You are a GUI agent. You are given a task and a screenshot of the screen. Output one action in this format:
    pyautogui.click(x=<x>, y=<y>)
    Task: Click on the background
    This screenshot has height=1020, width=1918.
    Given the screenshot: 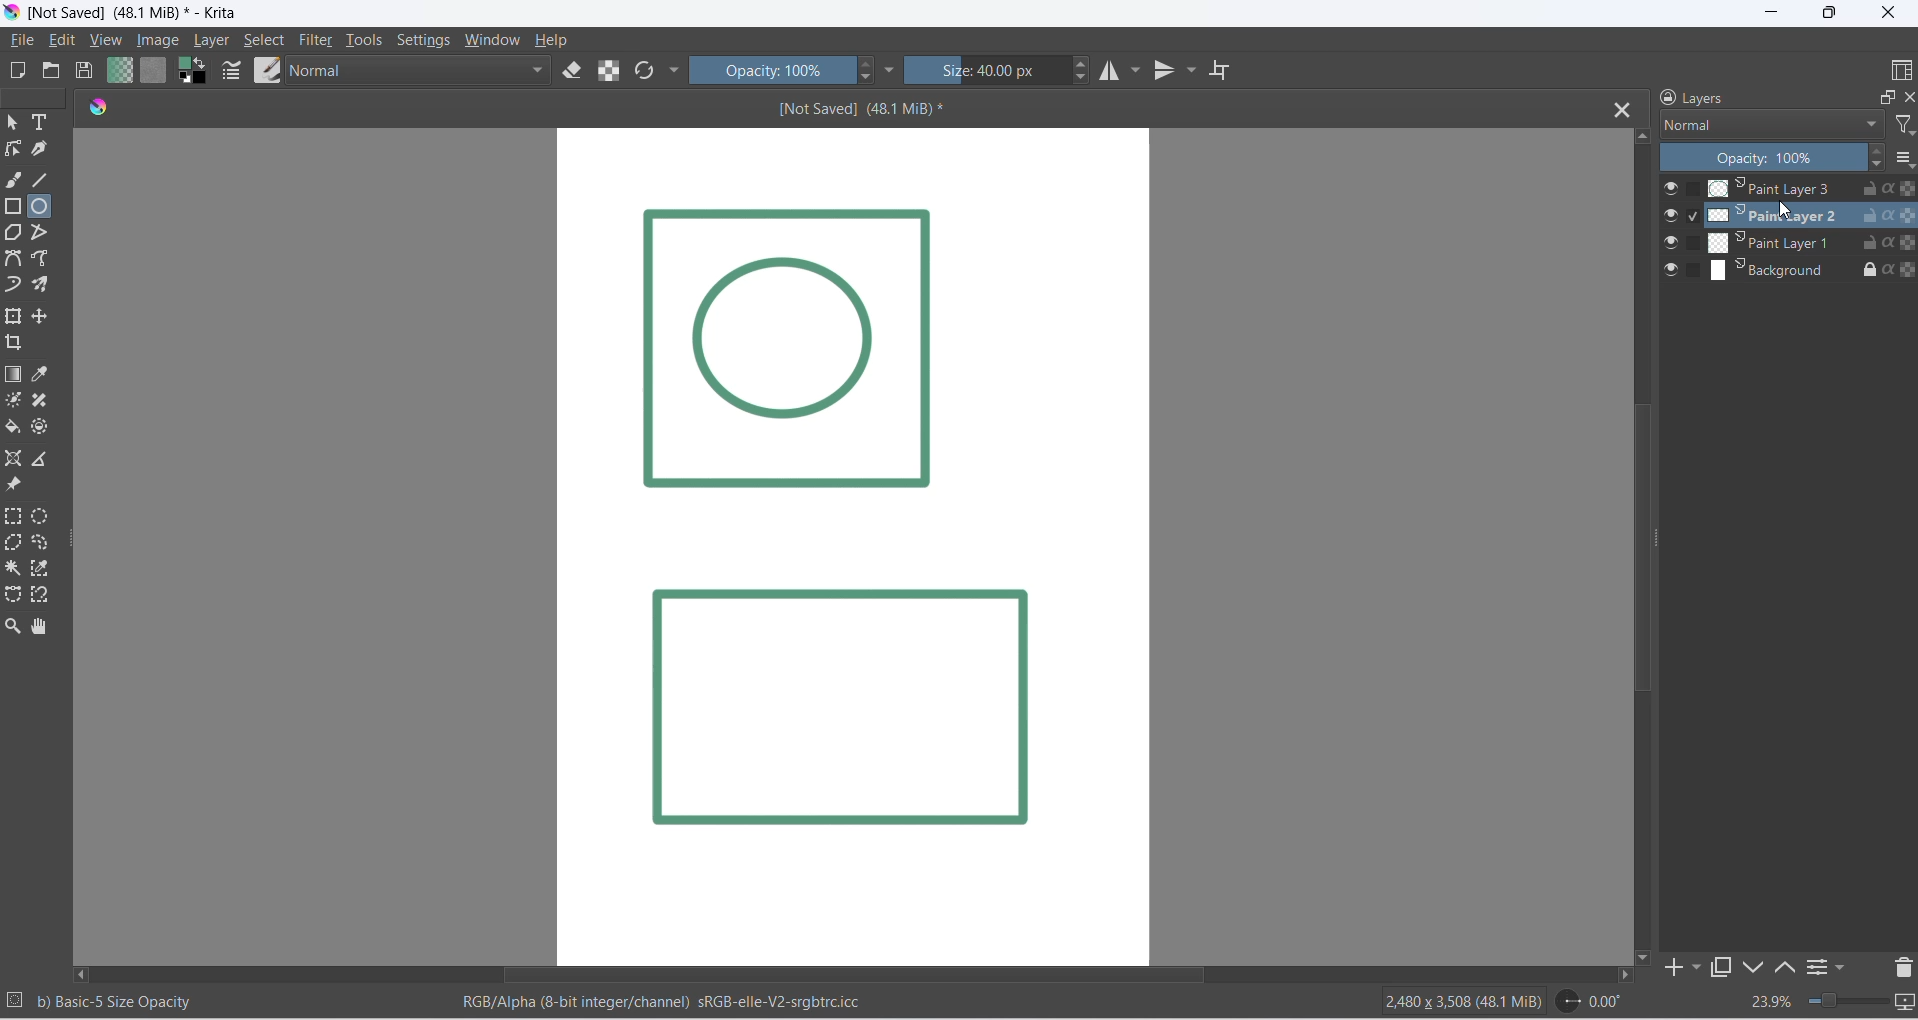 What is the action you would take?
    pyautogui.click(x=1767, y=268)
    